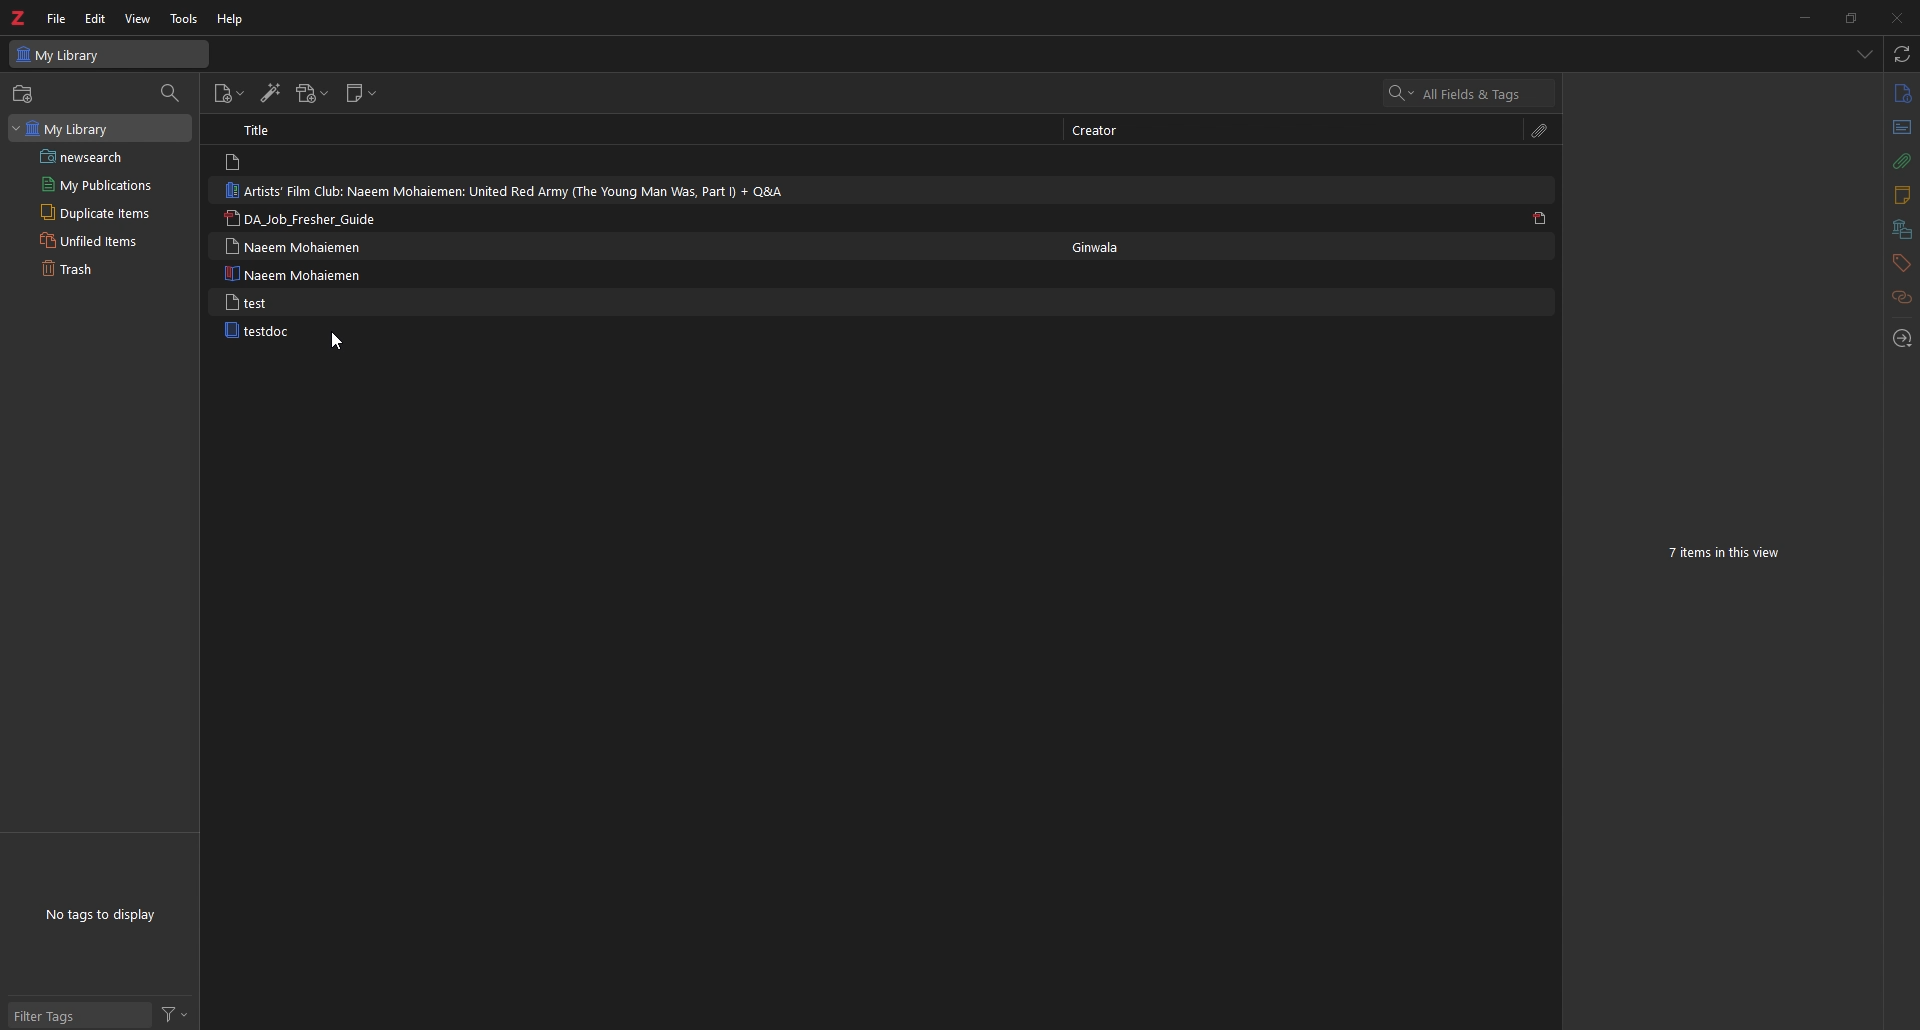 The image size is (1920, 1030). Describe the element at coordinates (171, 93) in the screenshot. I see `filter items` at that location.